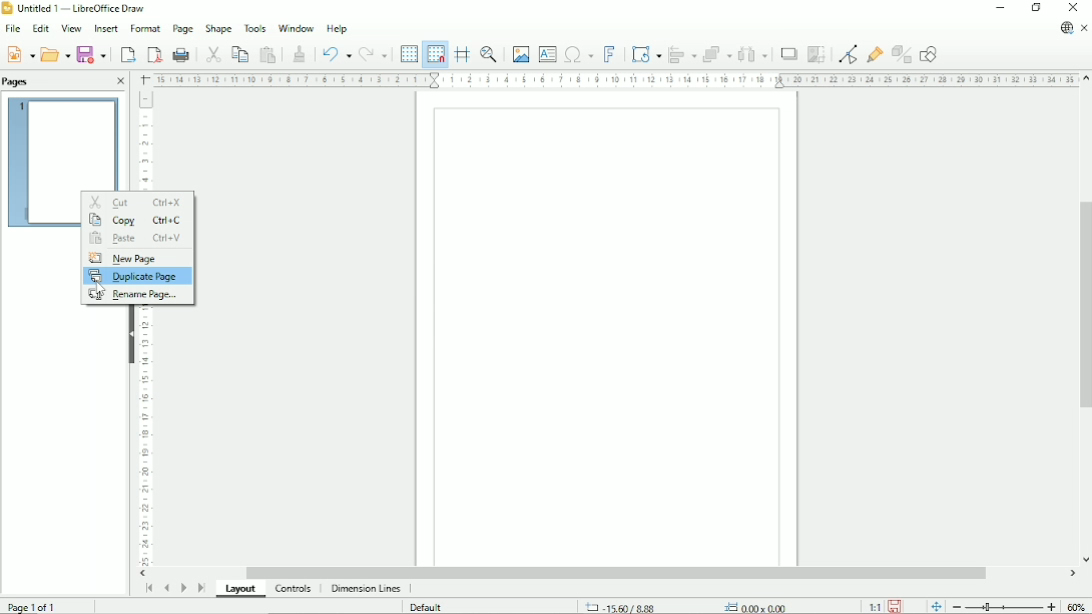  I want to click on Zoom & pan, so click(490, 54).